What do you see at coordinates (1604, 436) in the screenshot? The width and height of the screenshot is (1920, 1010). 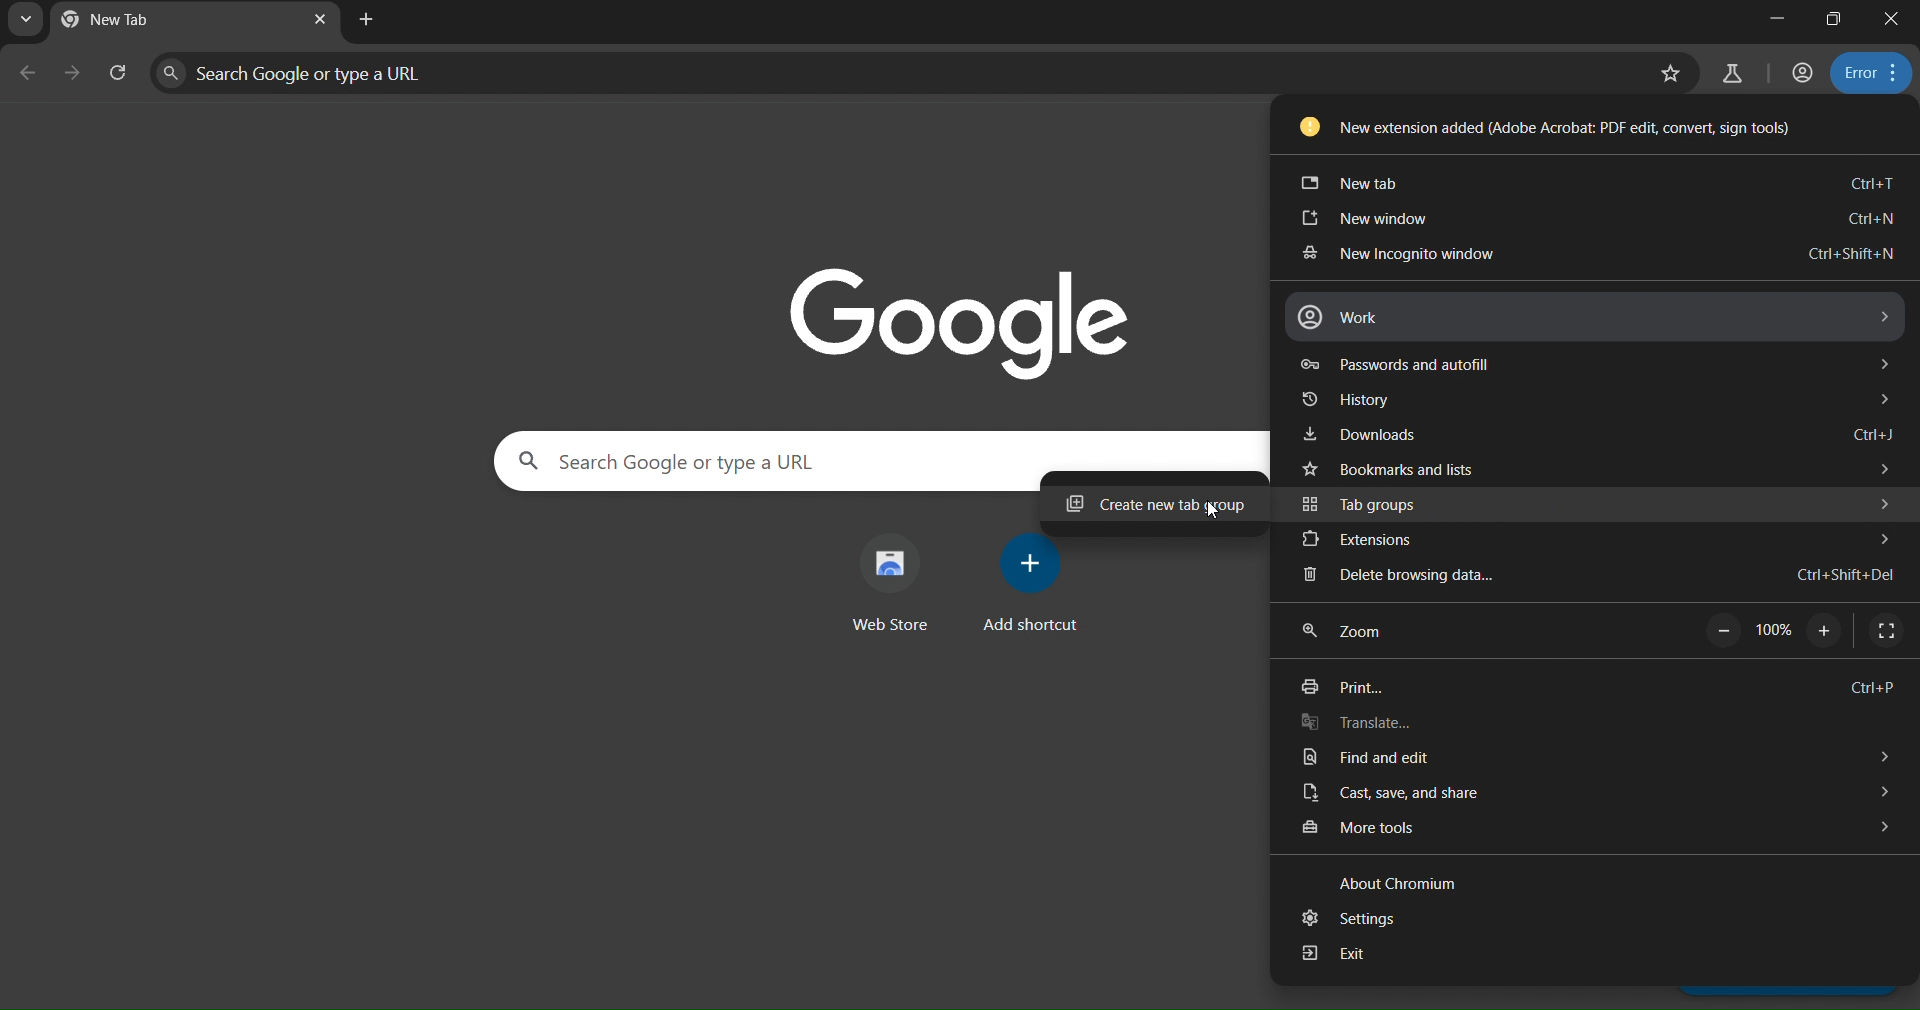 I see `downloads` at bounding box center [1604, 436].